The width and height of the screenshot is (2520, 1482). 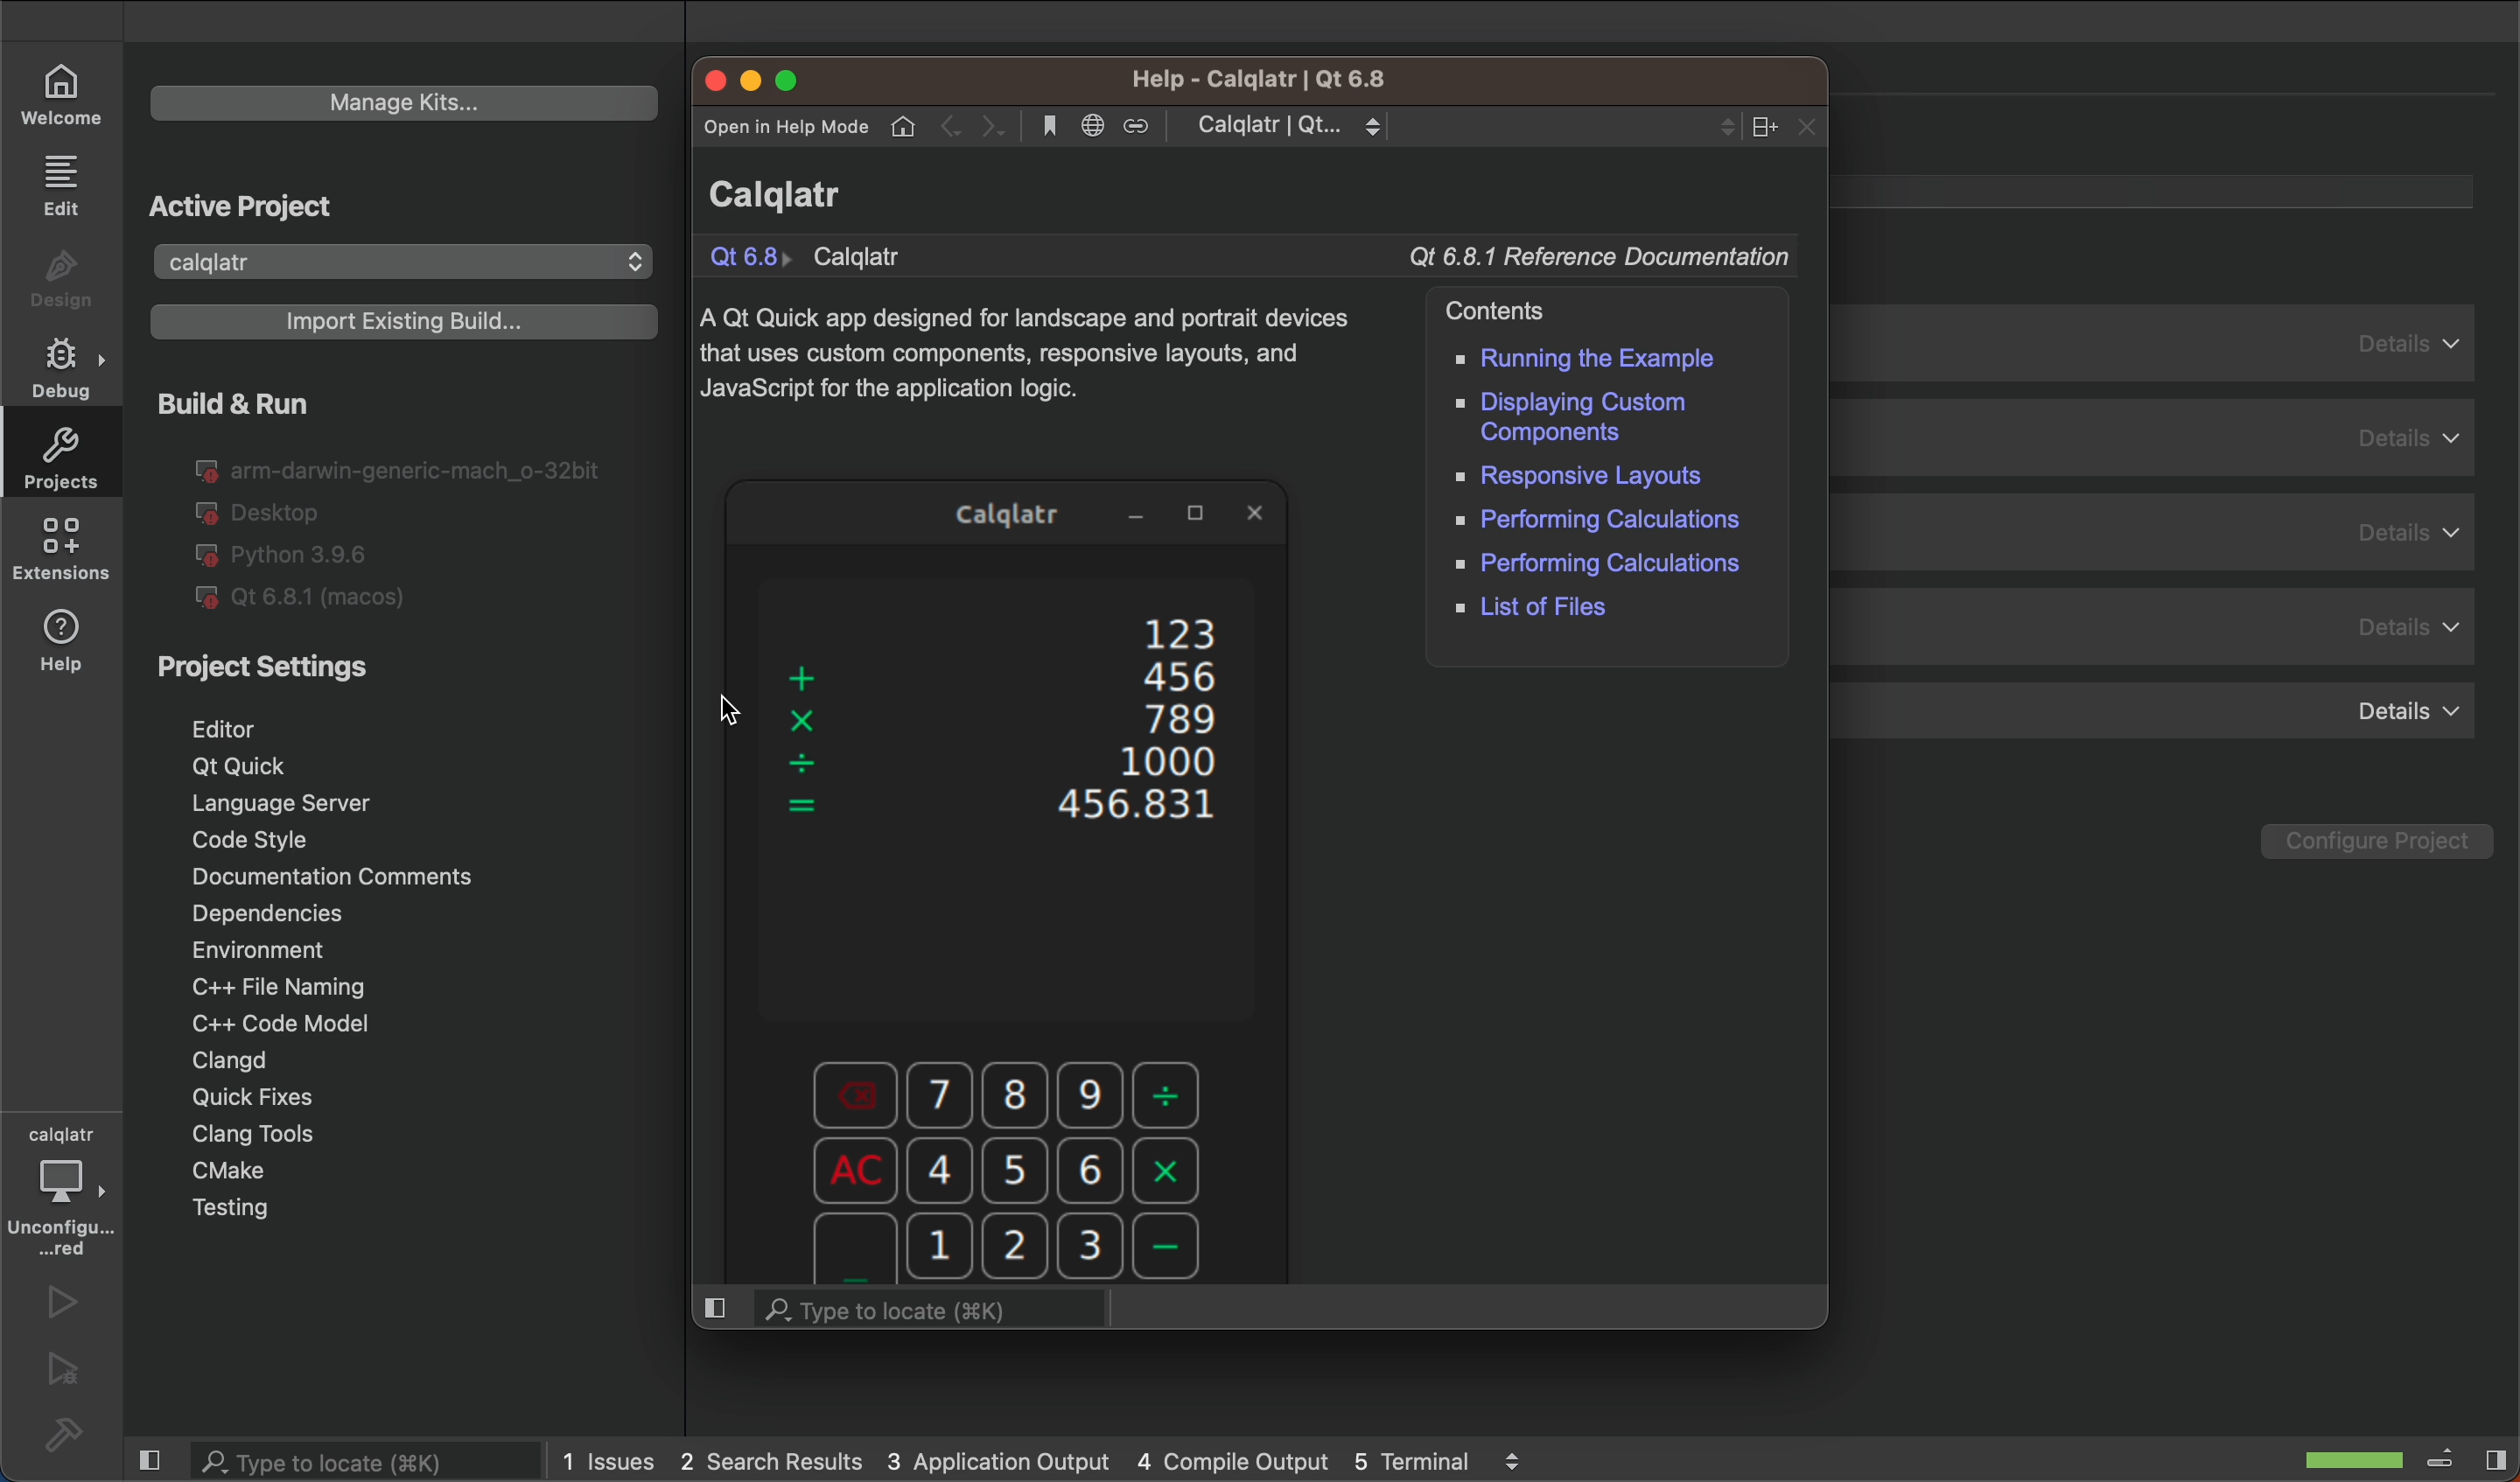 What do you see at coordinates (406, 323) in the screenshot?
I see `Import Existing Build` at bounding box center [406, 323].